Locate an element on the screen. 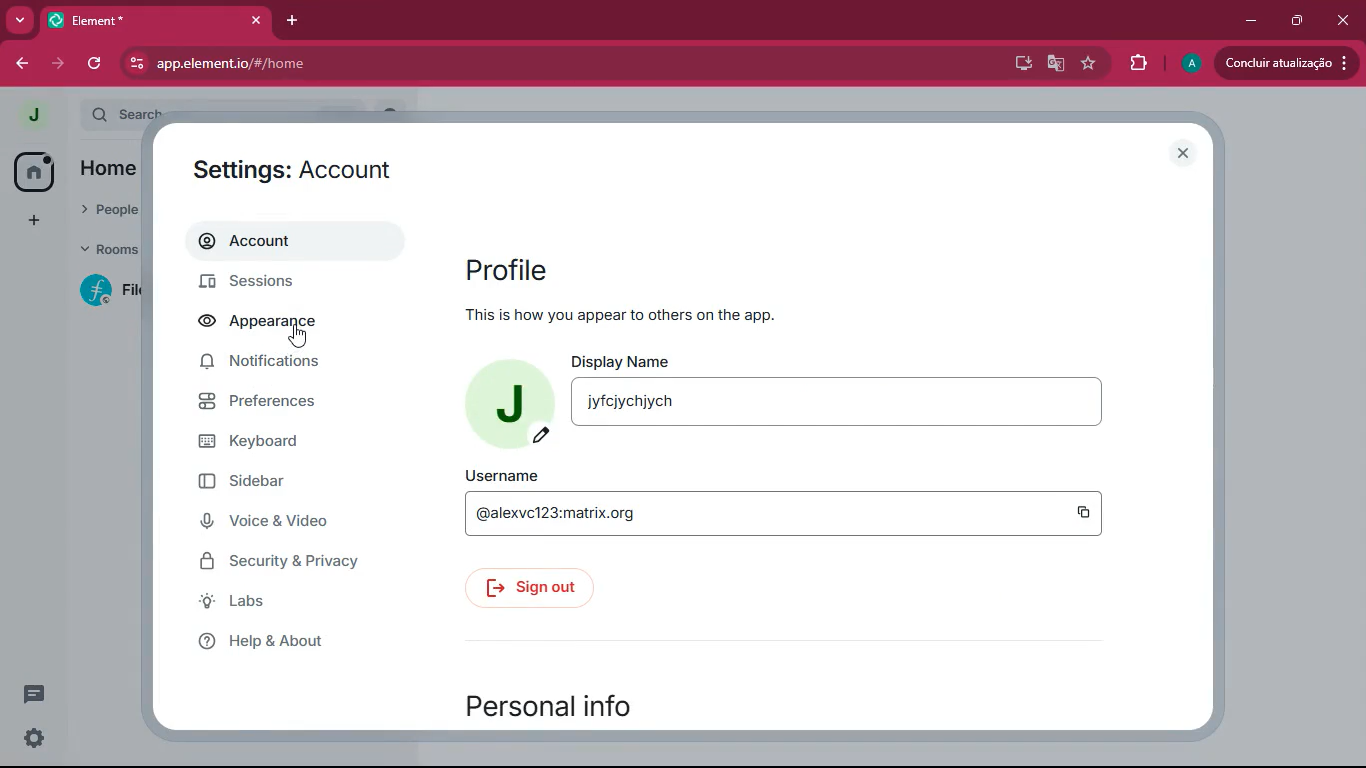  Voice & Video is located at coordinates (276, 518).